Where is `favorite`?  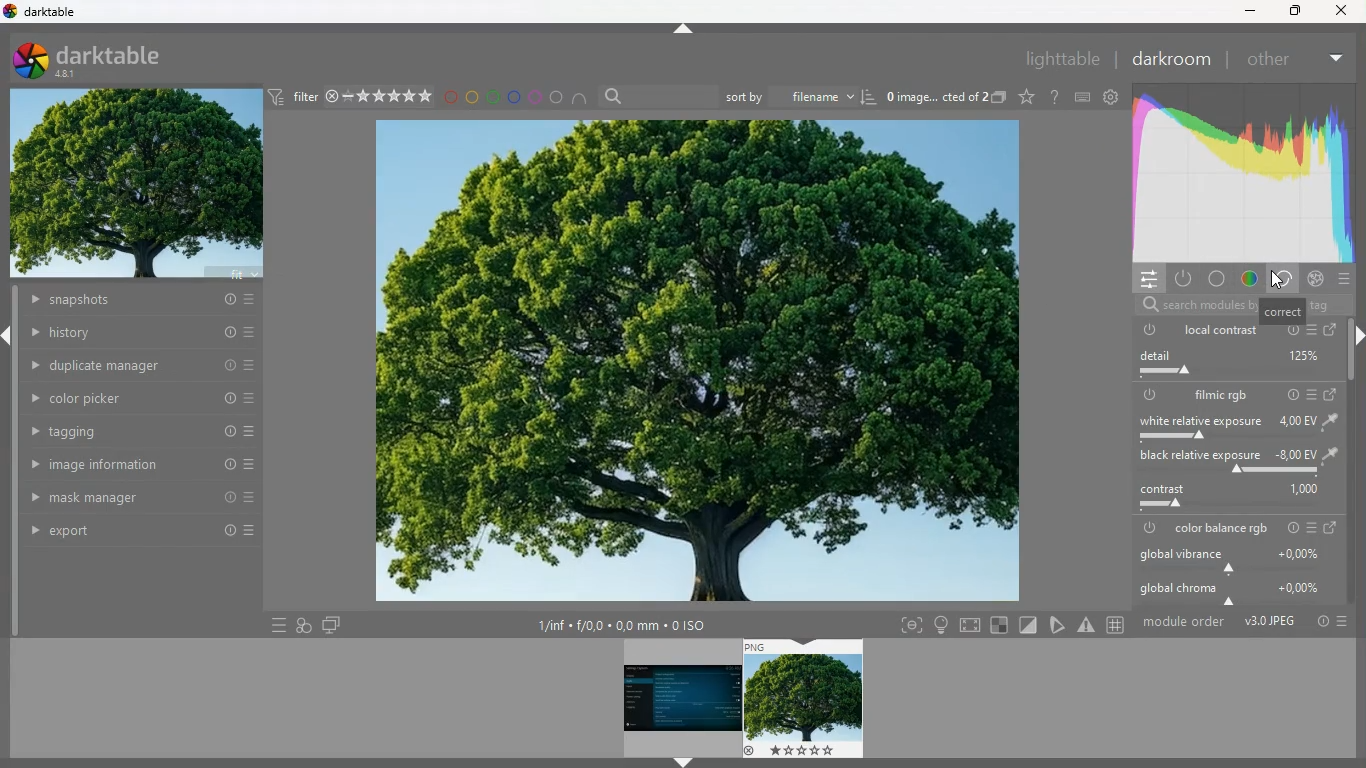
favorite is located at coordinates (1025, 98).